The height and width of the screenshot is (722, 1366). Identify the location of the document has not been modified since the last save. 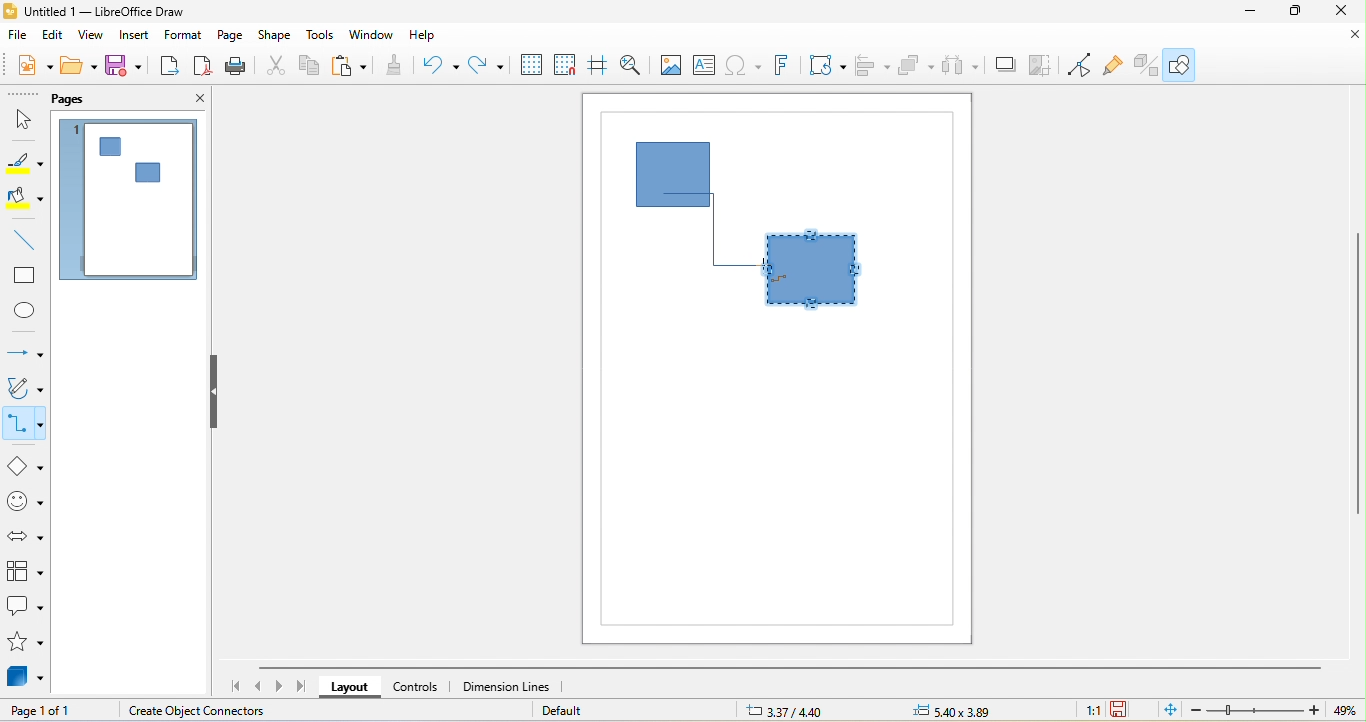
(1128, 710).